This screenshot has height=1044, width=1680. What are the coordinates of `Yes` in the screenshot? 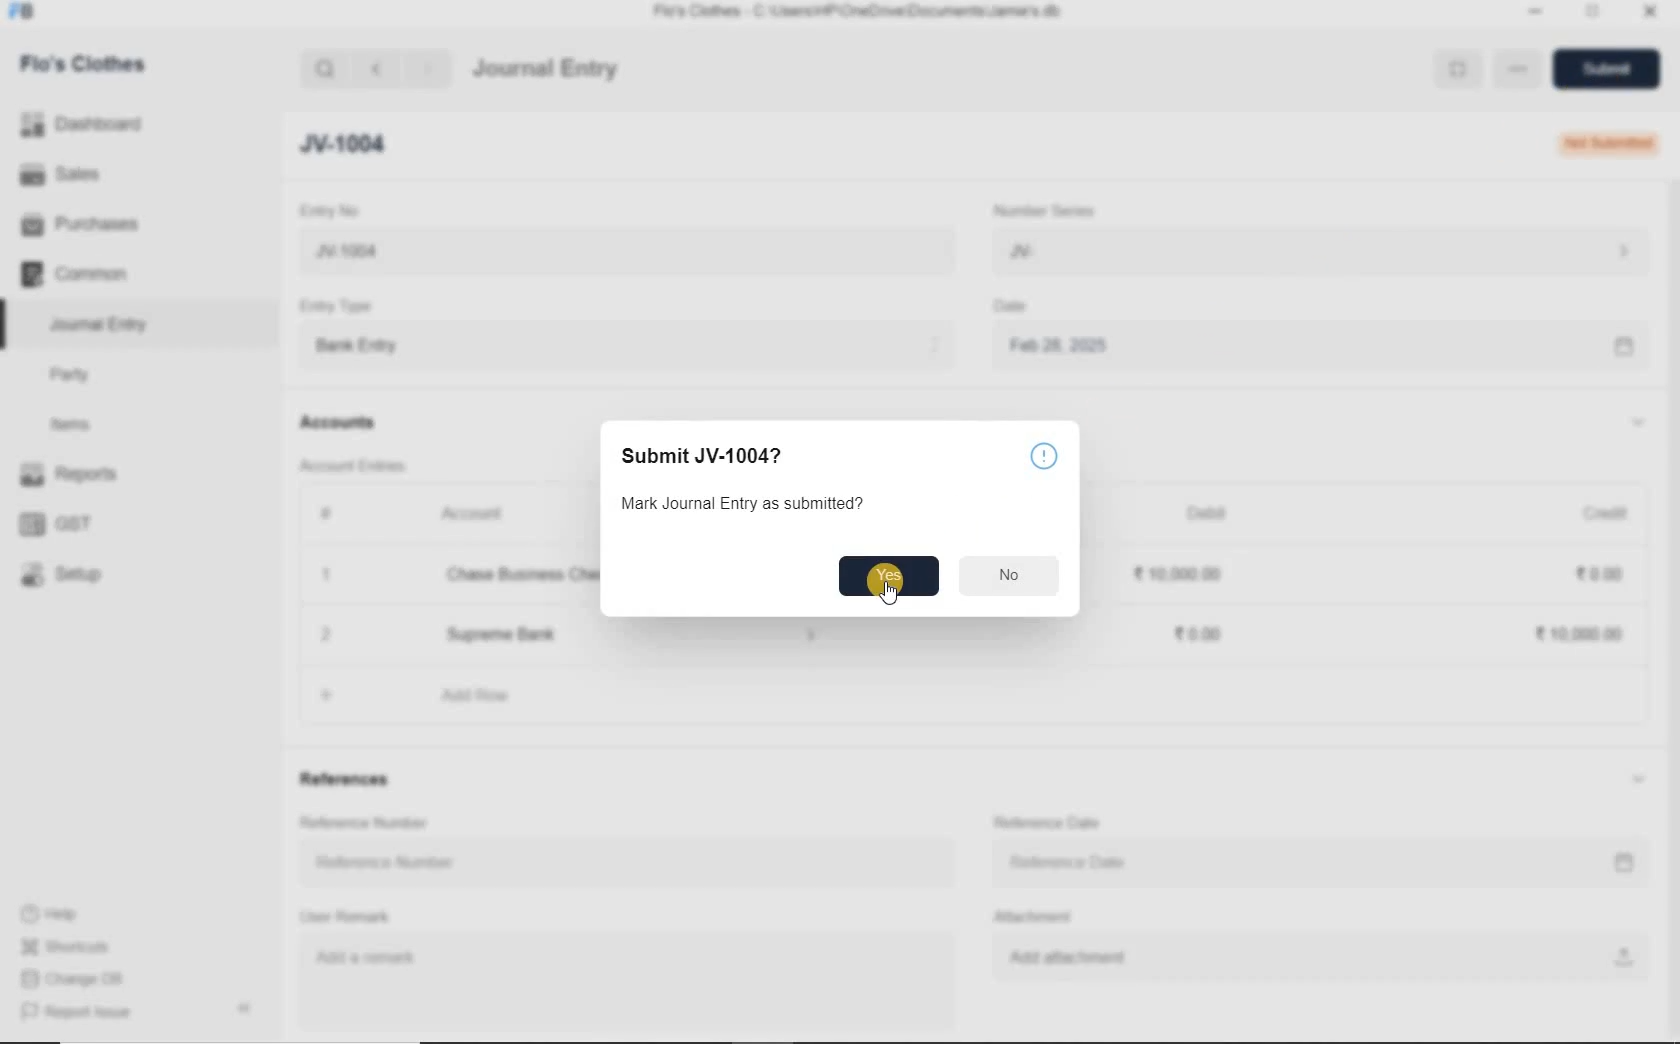 It's located at (889, 578).